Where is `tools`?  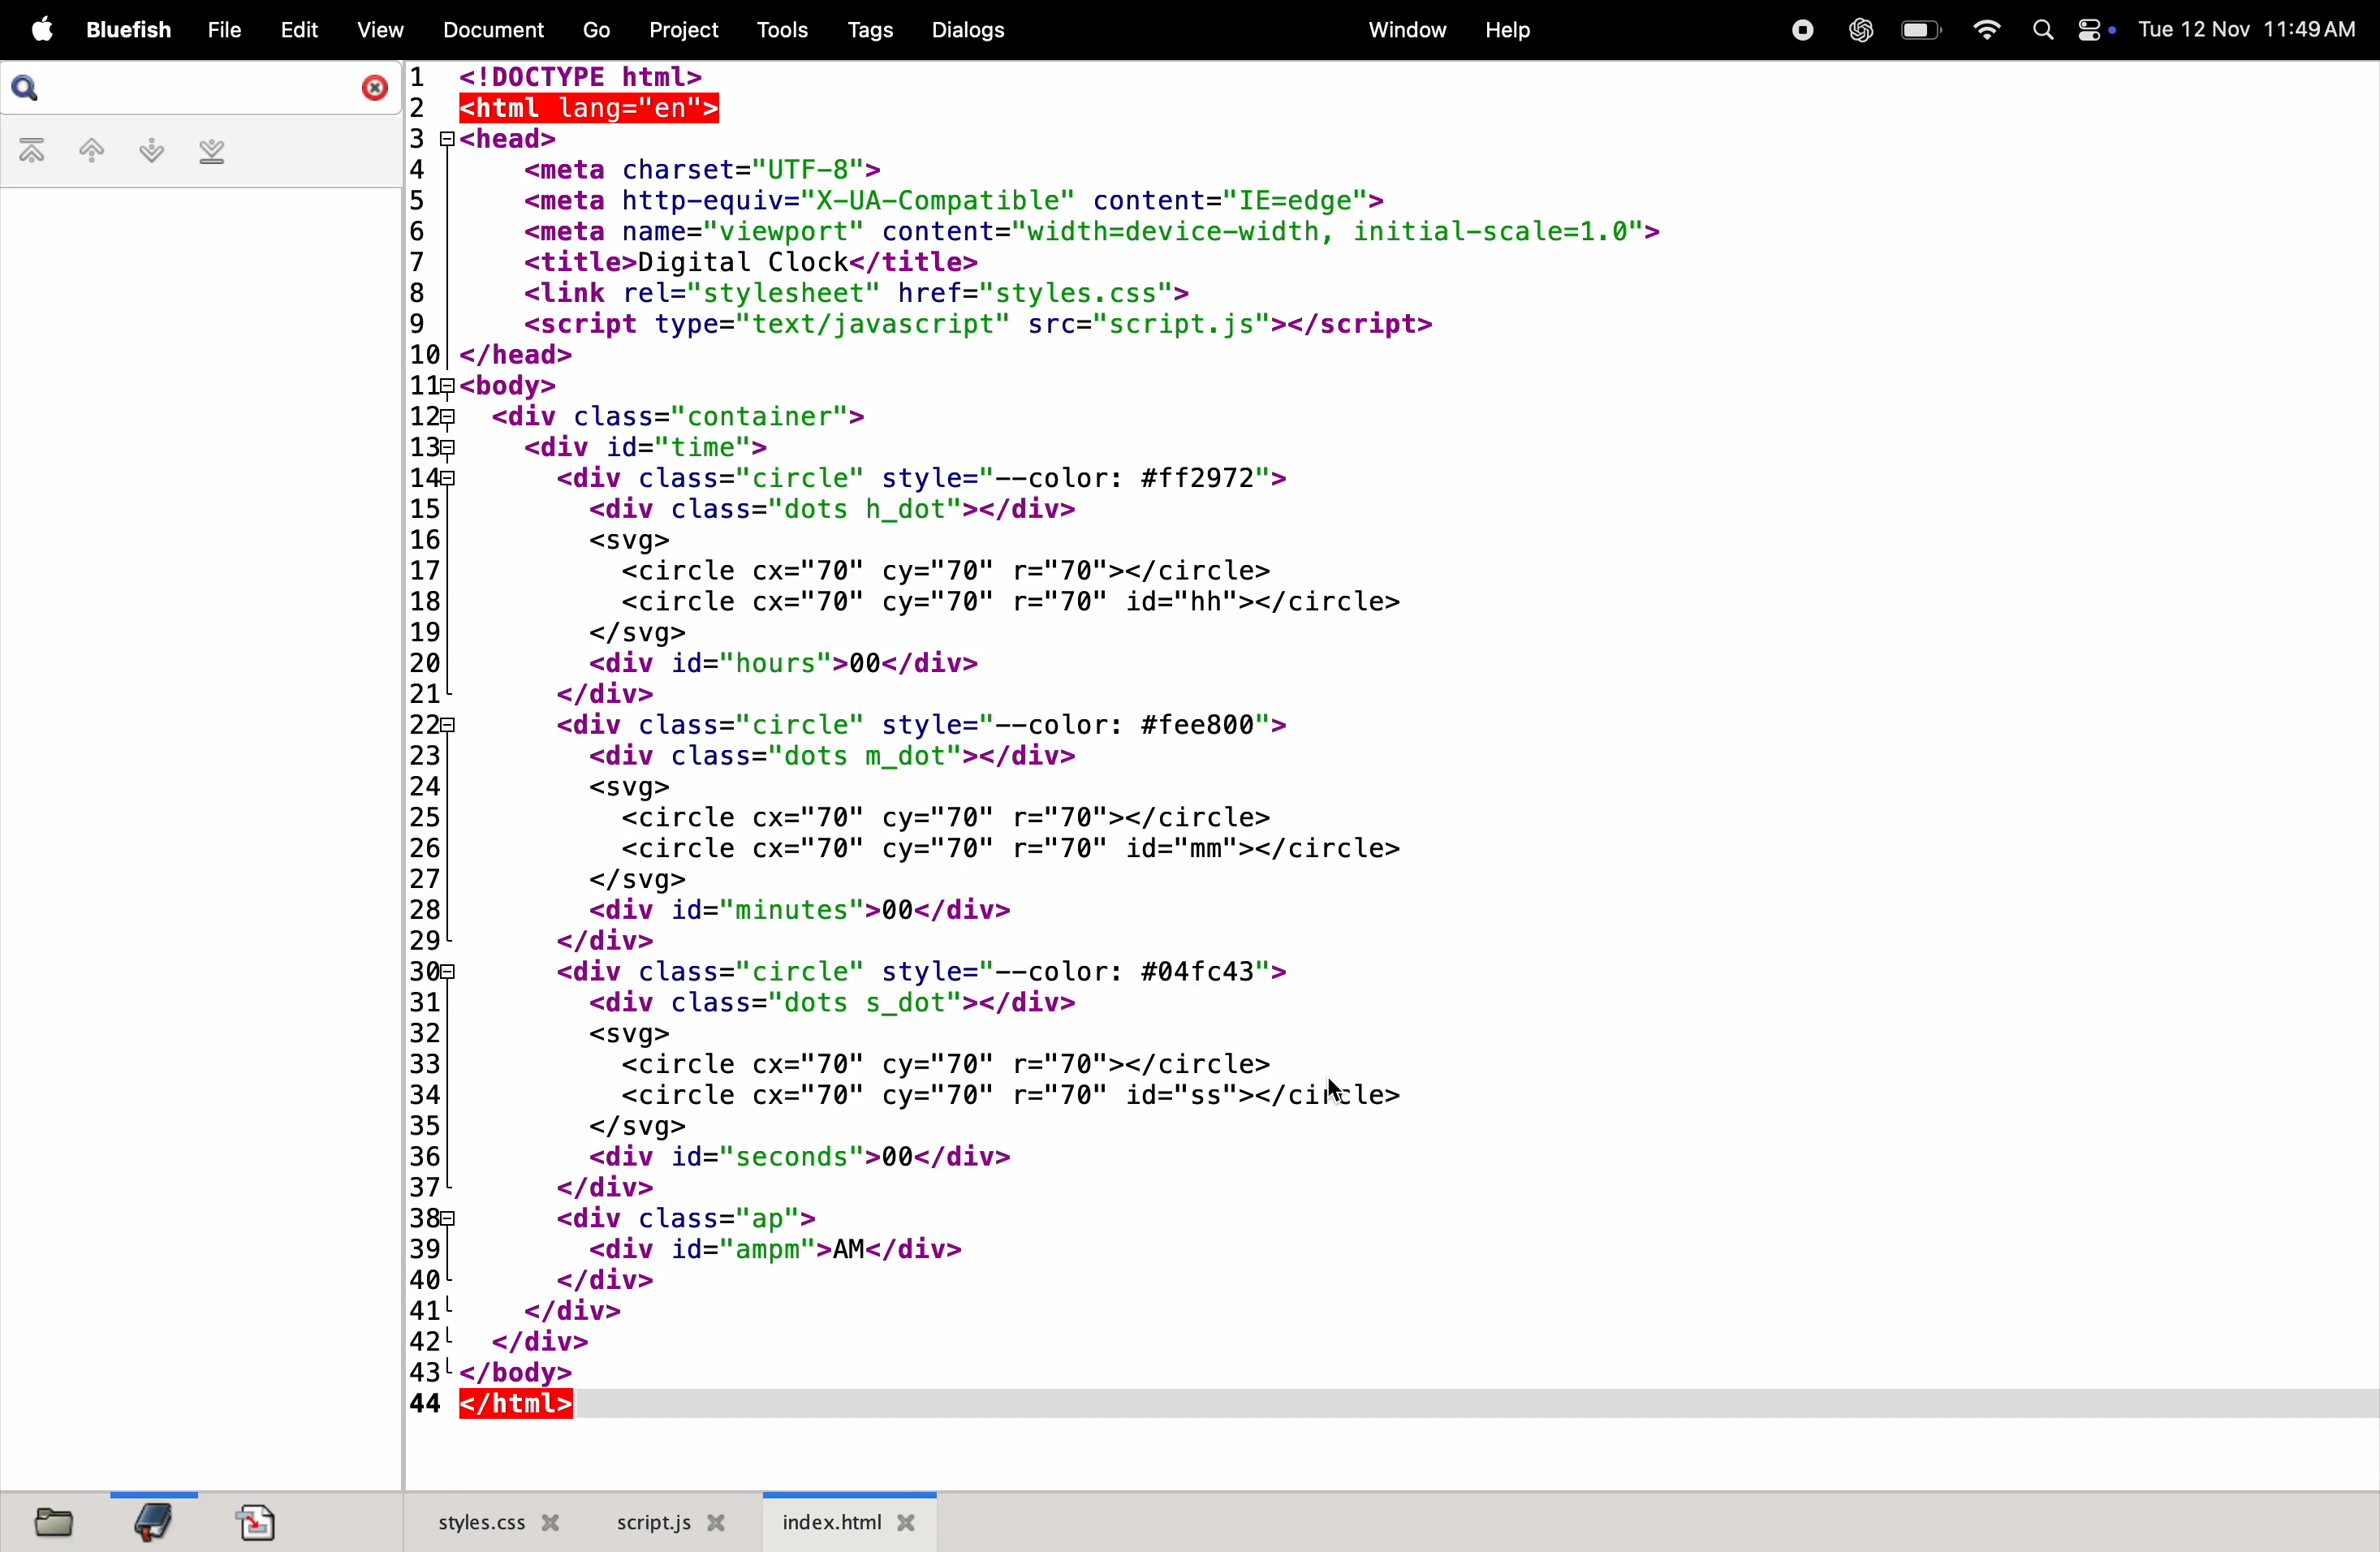 tools is located at coordinates (781, 30).